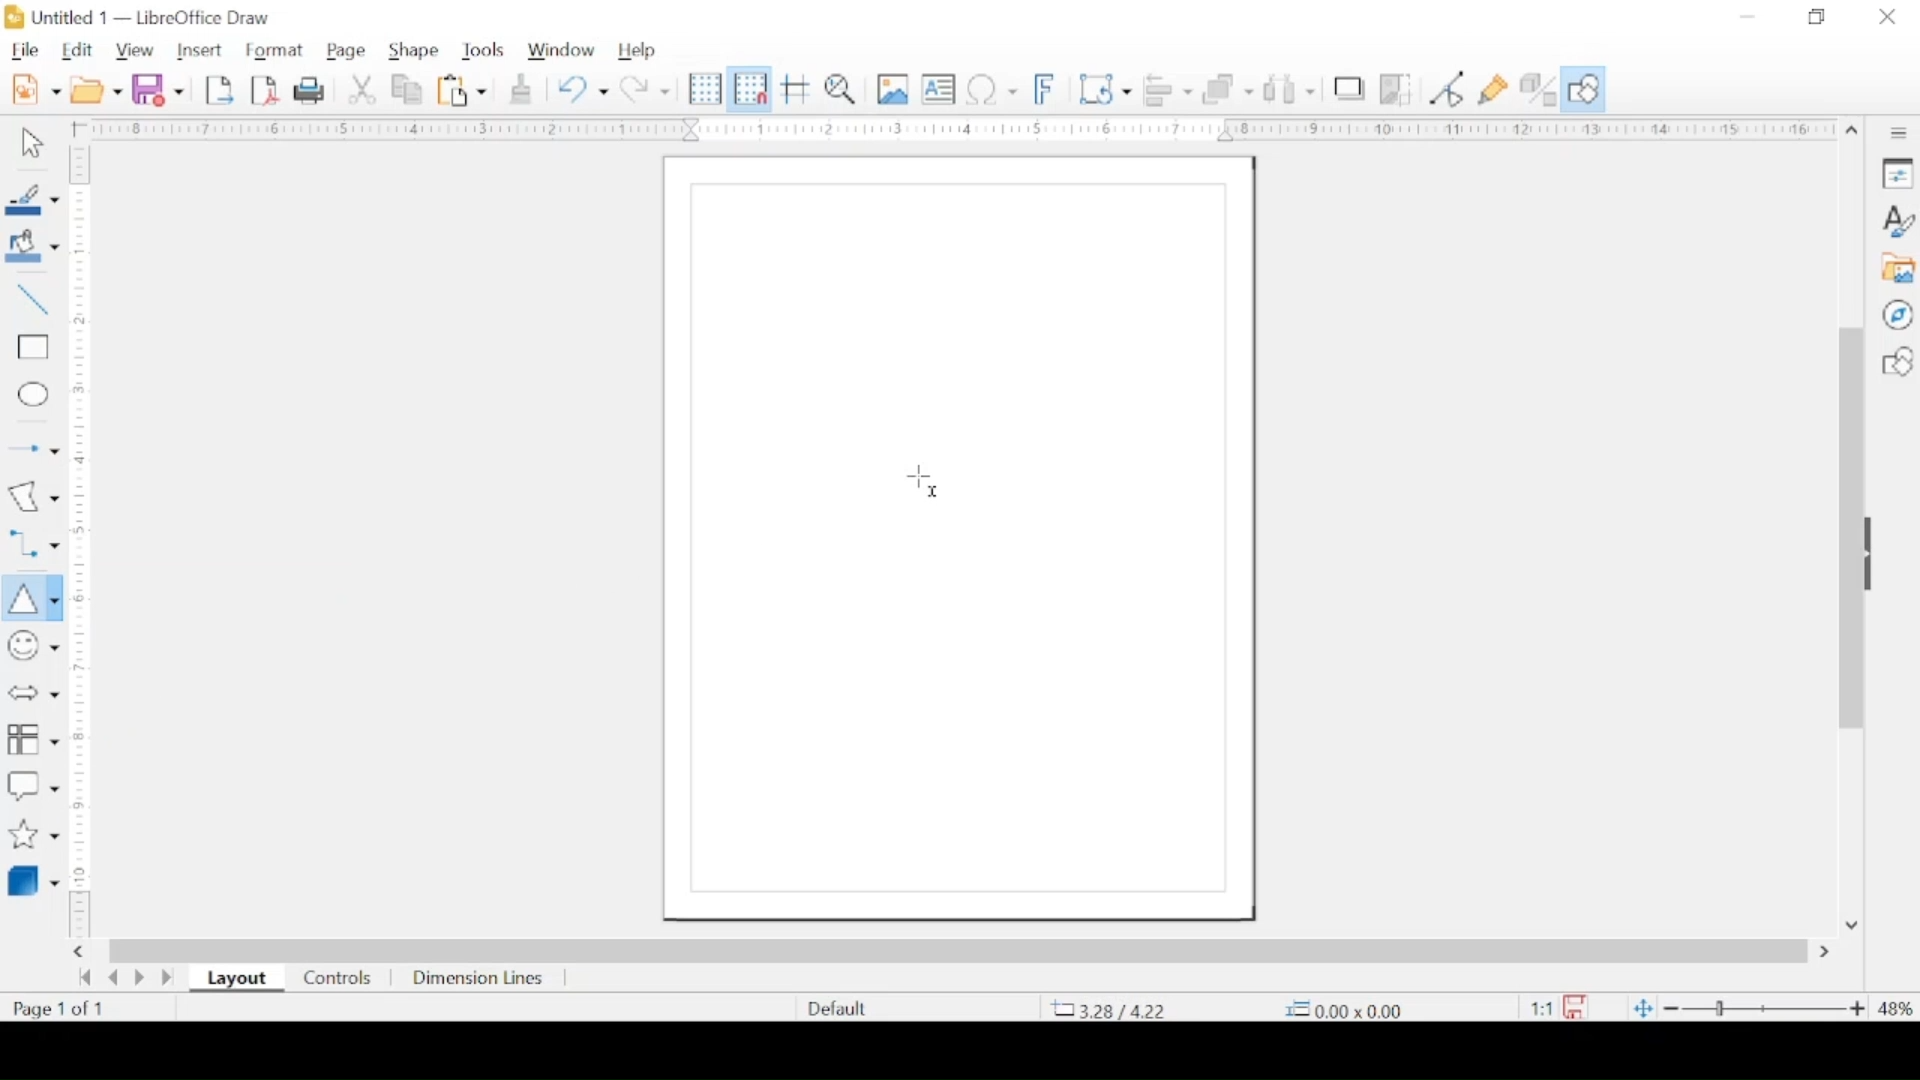 Image resolution: width=1920 pixels, height=1080 pixels. What do you see at coordinates (647, 89) in the screenshot?
I see `redo` at bounding box center [647, 89].